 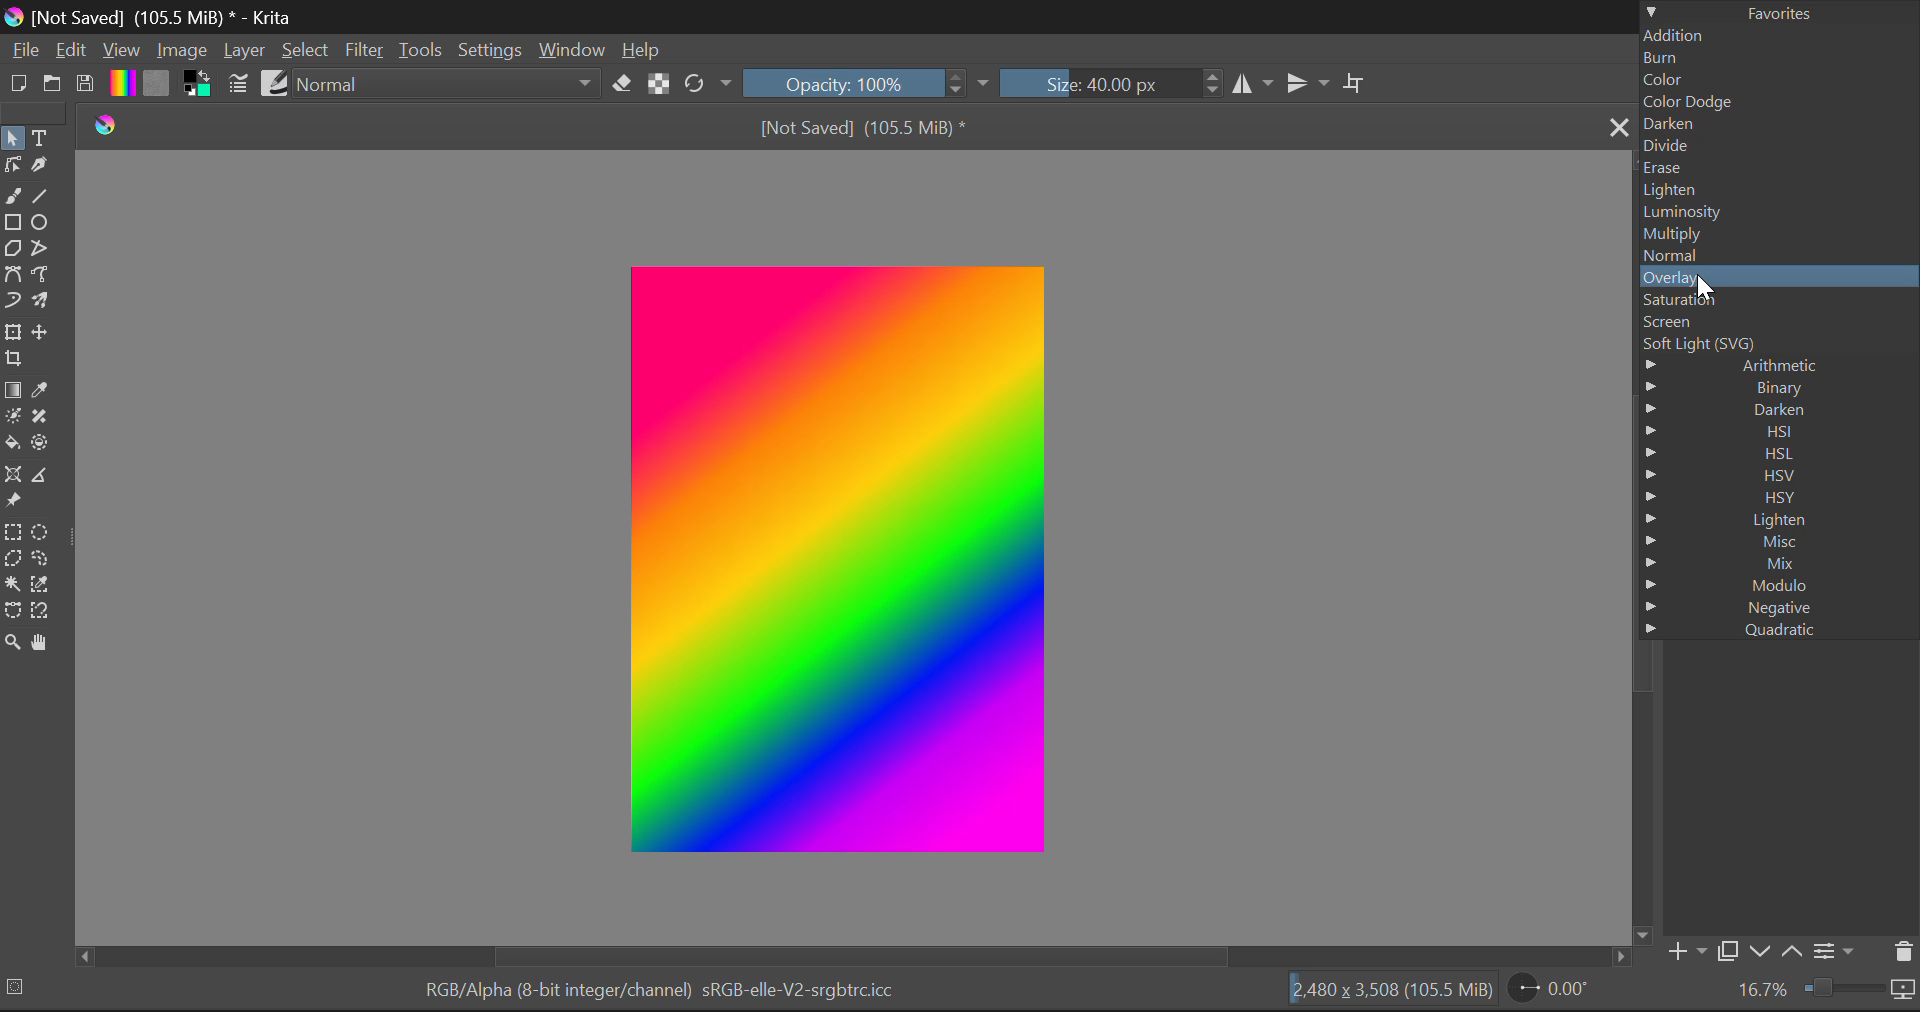 What do you see at coordinates (26, 53) in the screenshot?
I see `File` at bounding box center [26, 53].